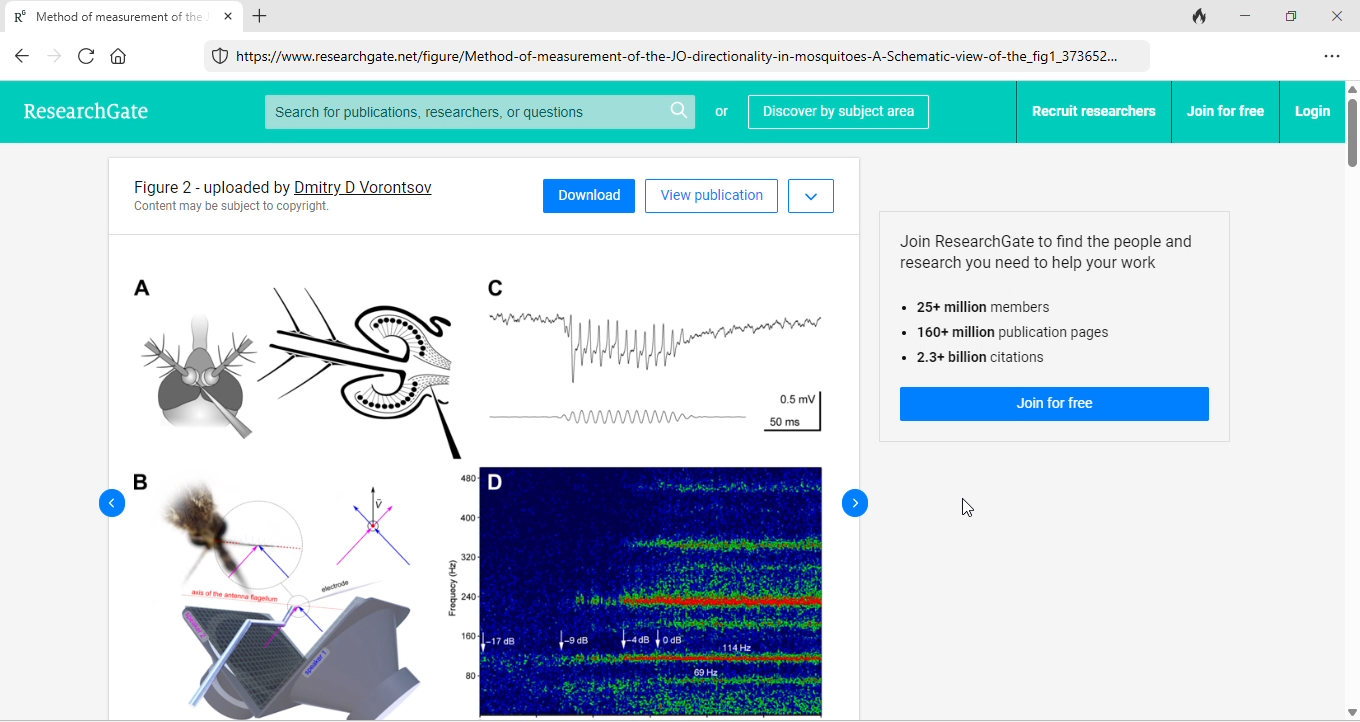  I want to click on recruit researchers, so click(1094, 110).